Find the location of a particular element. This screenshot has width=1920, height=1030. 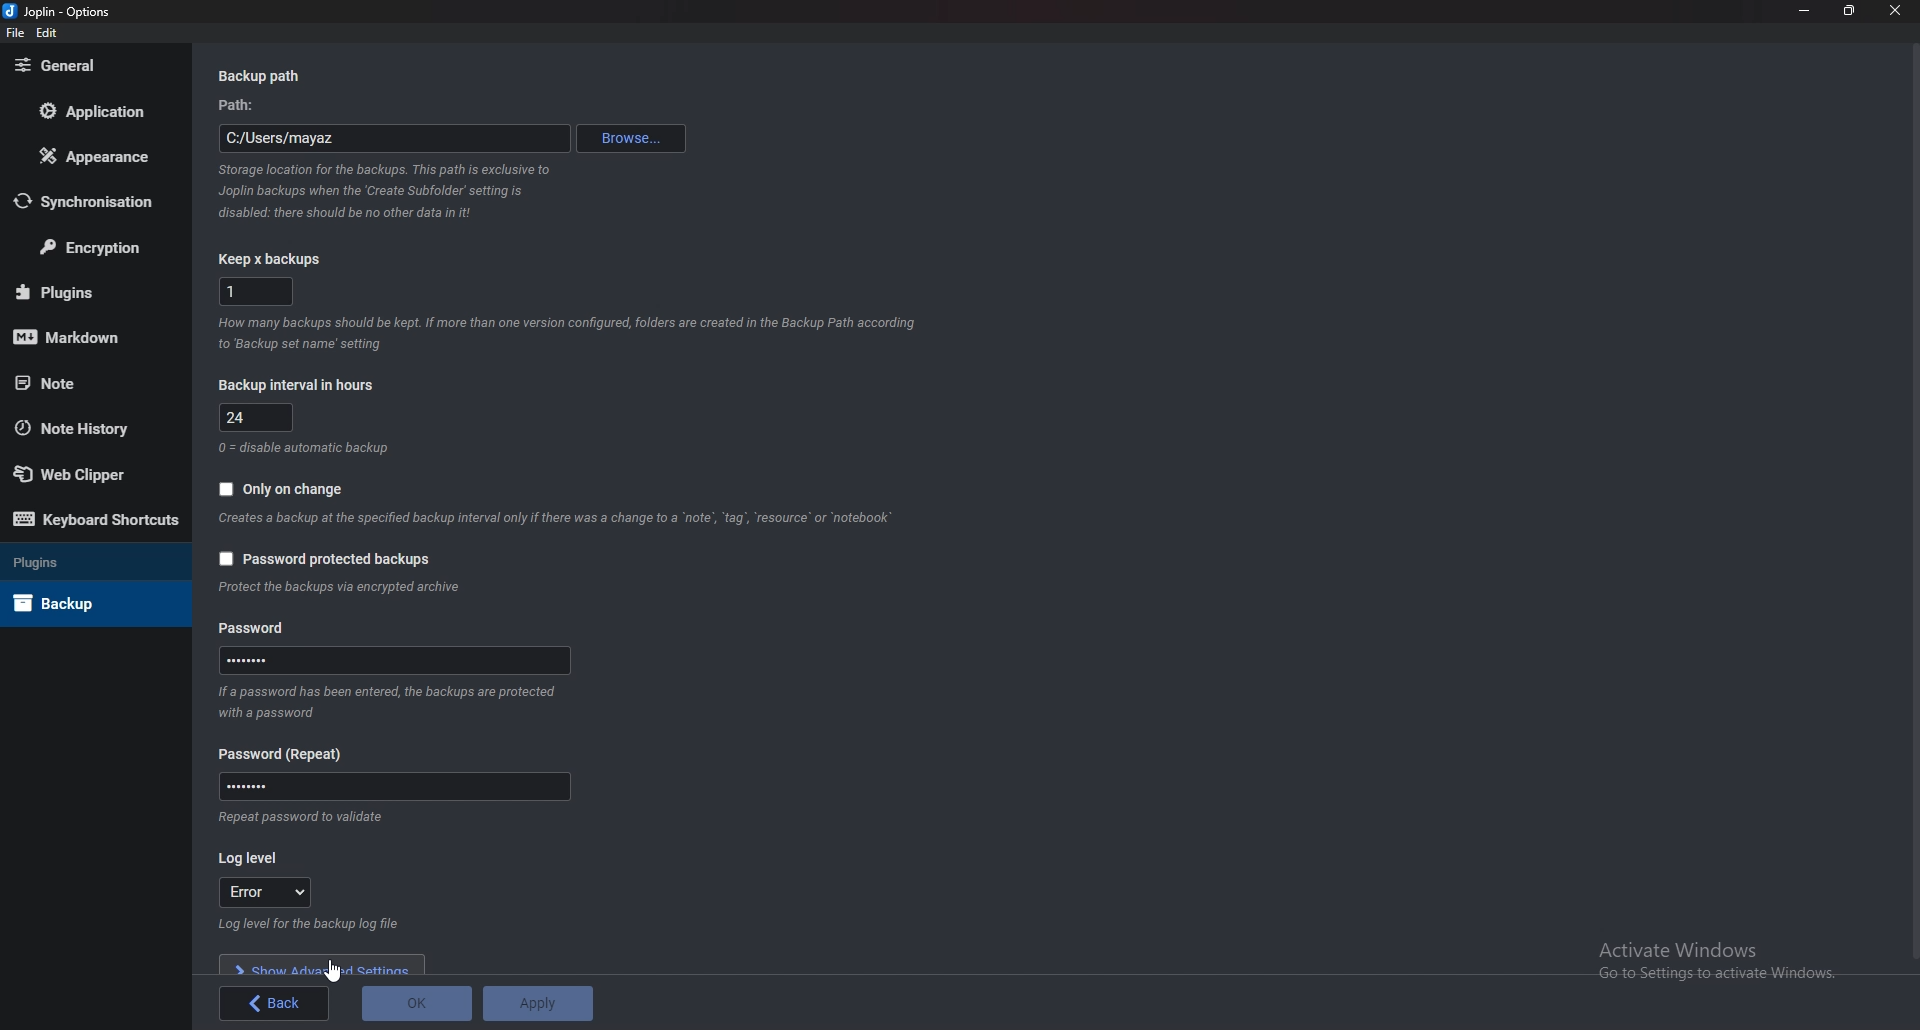

Backup interval in hours is located at coordinates (301, 384).